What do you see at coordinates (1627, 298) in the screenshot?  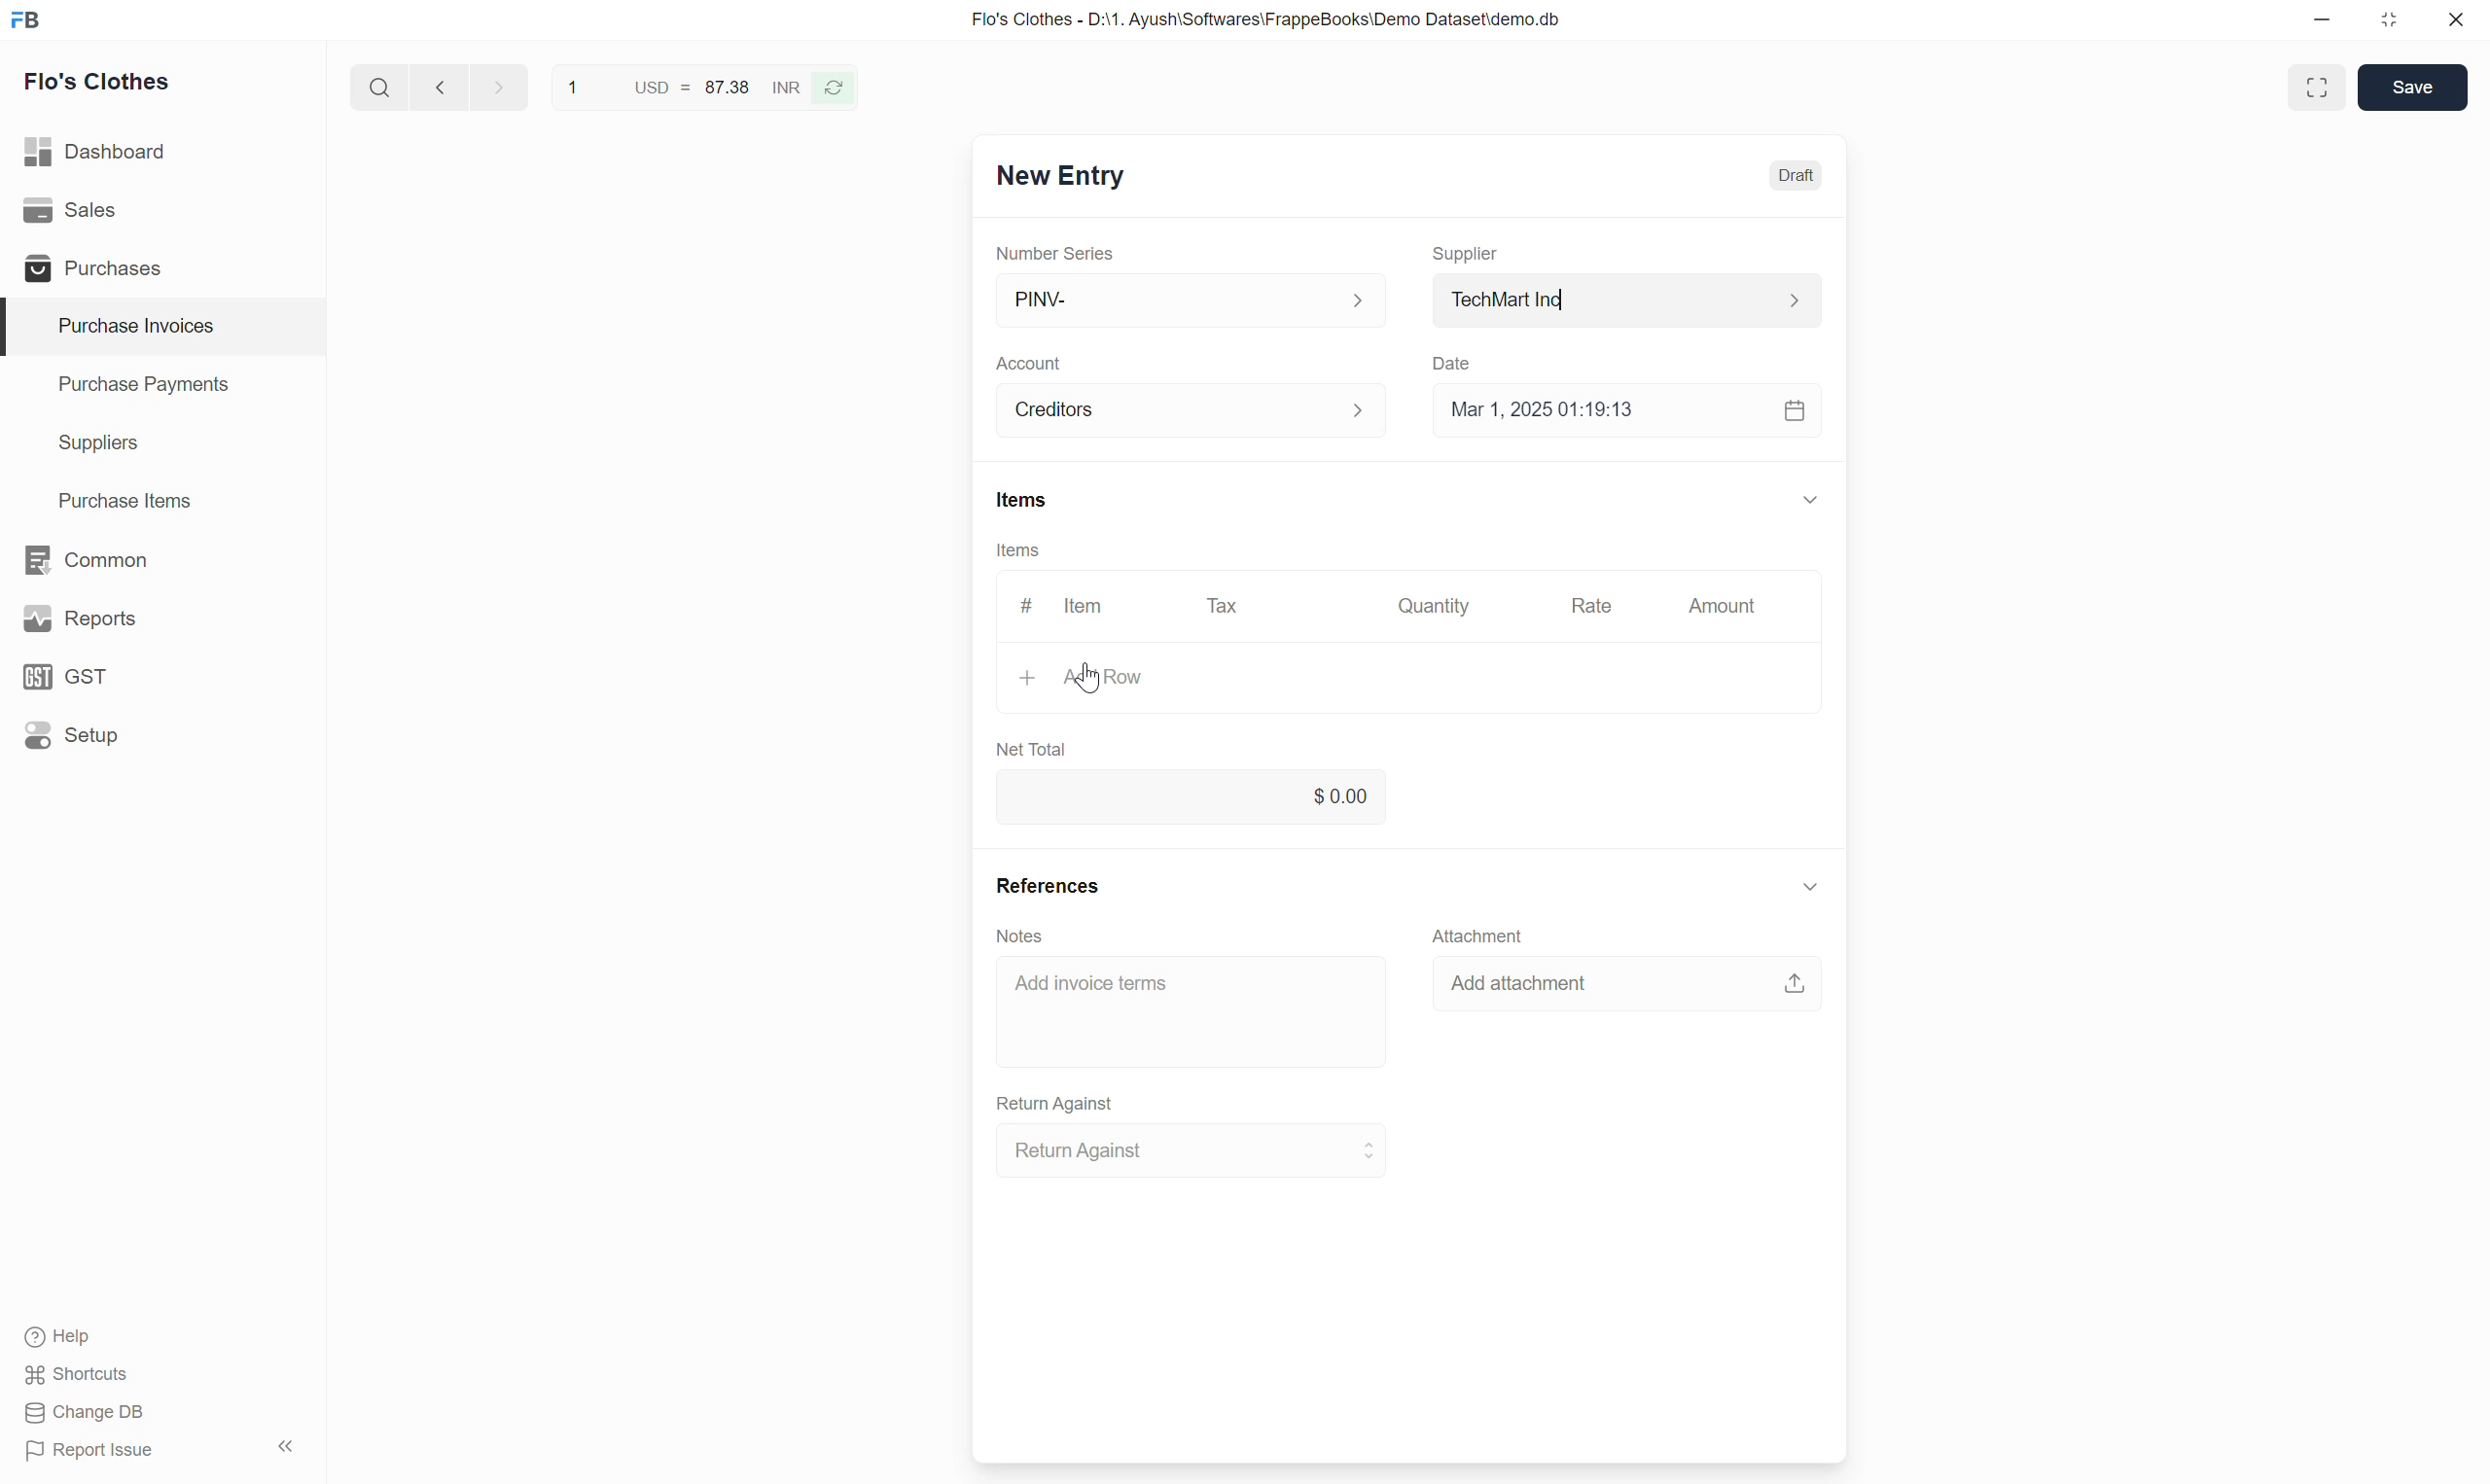 I see `TechMart Inc.` at bounding box center [1627, 298].